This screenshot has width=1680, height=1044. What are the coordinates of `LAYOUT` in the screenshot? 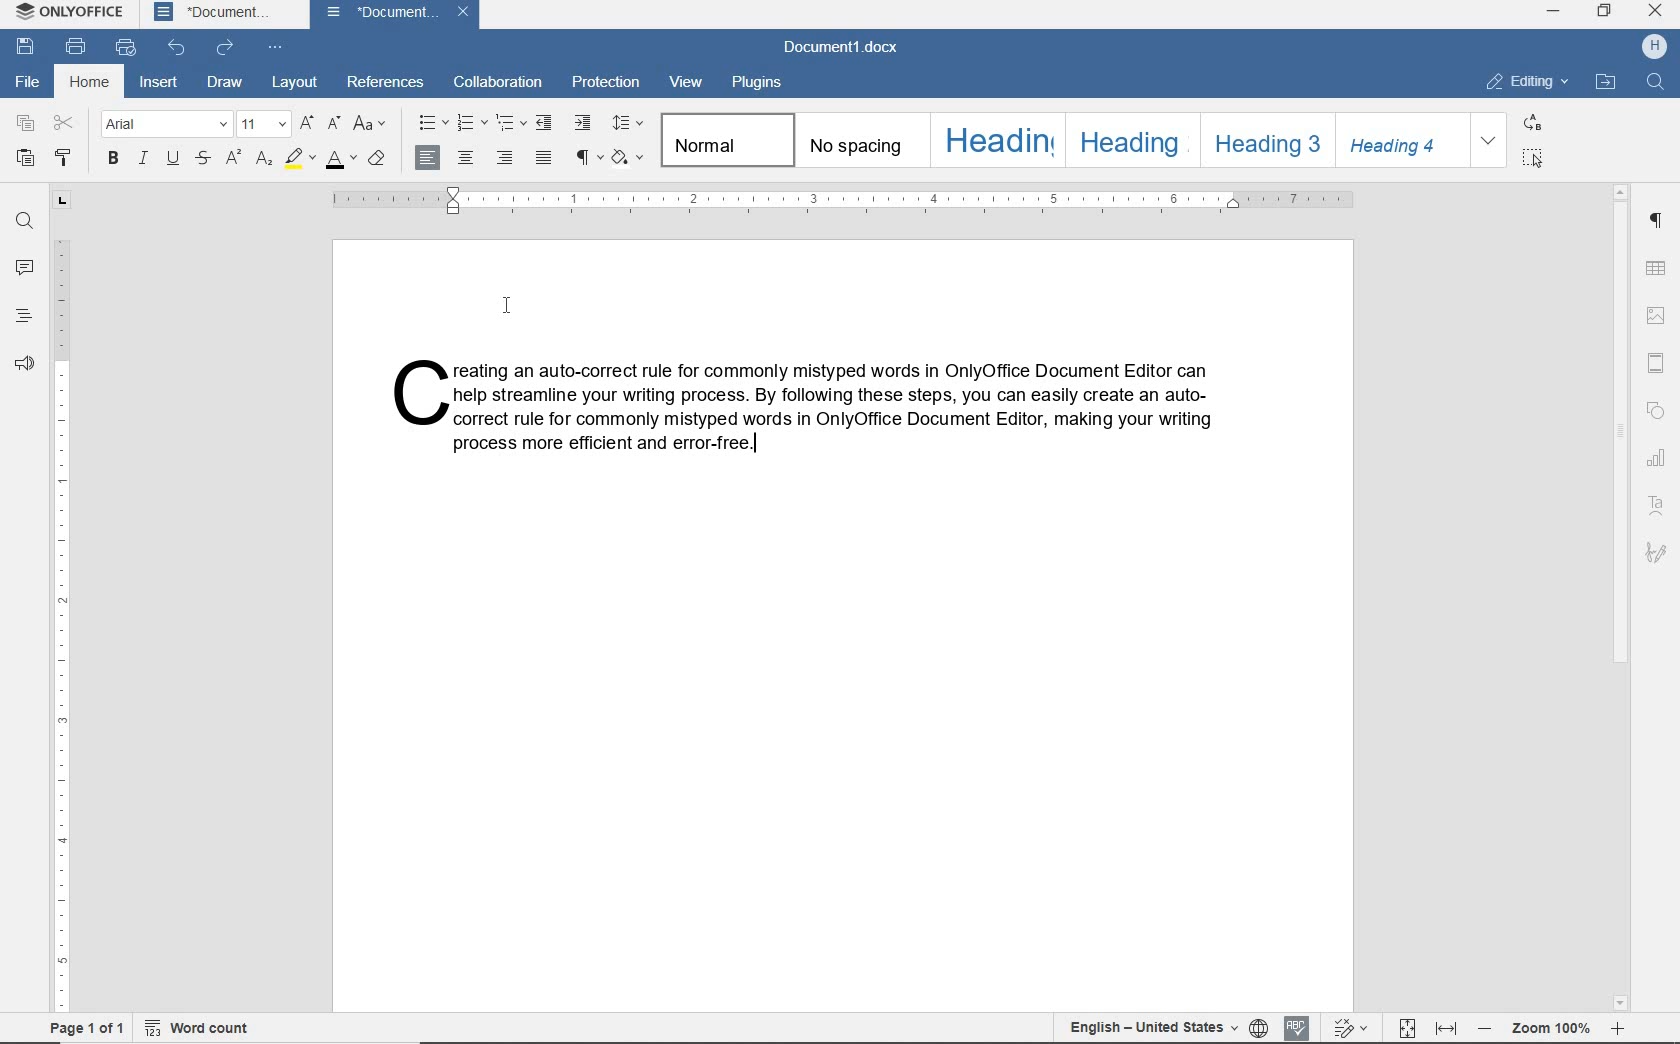 It's located at (295, 82).